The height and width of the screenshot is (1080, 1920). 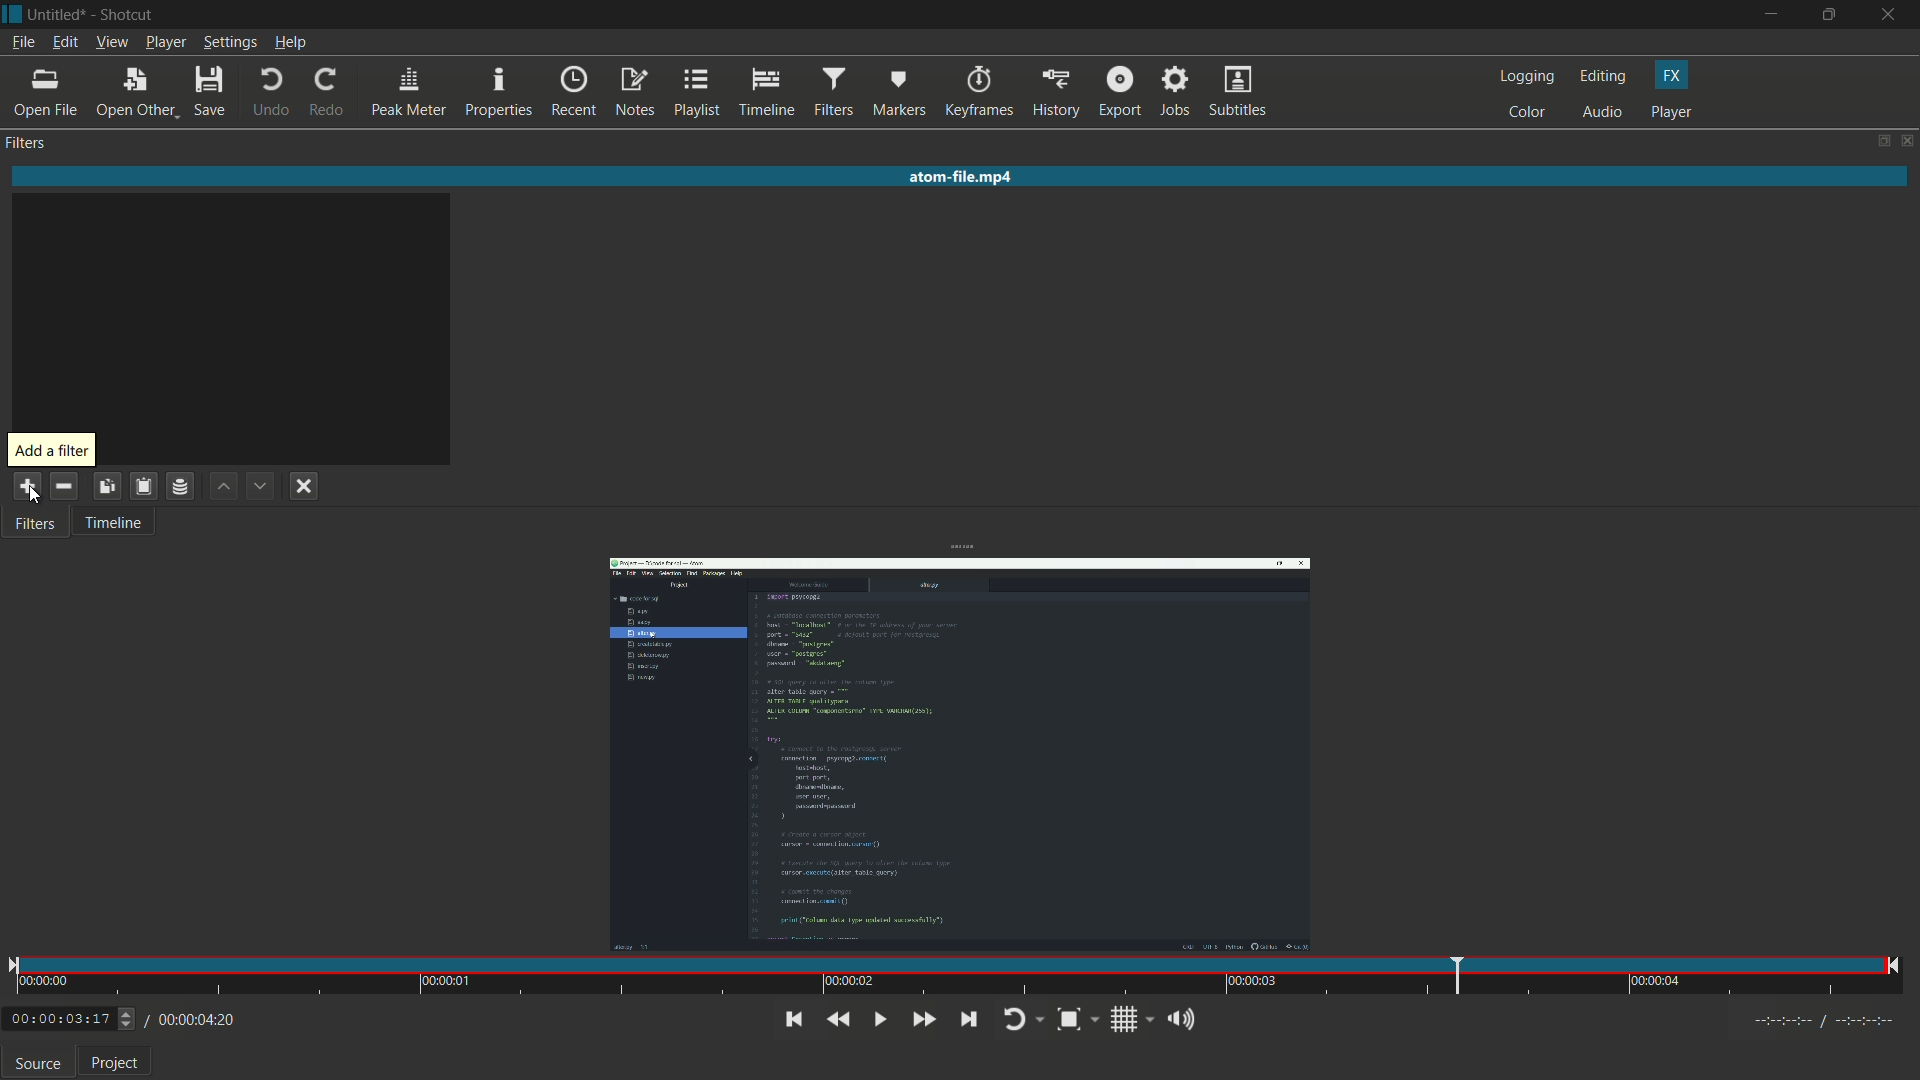 I want to click on change layout, so click(x=1882, y=142).